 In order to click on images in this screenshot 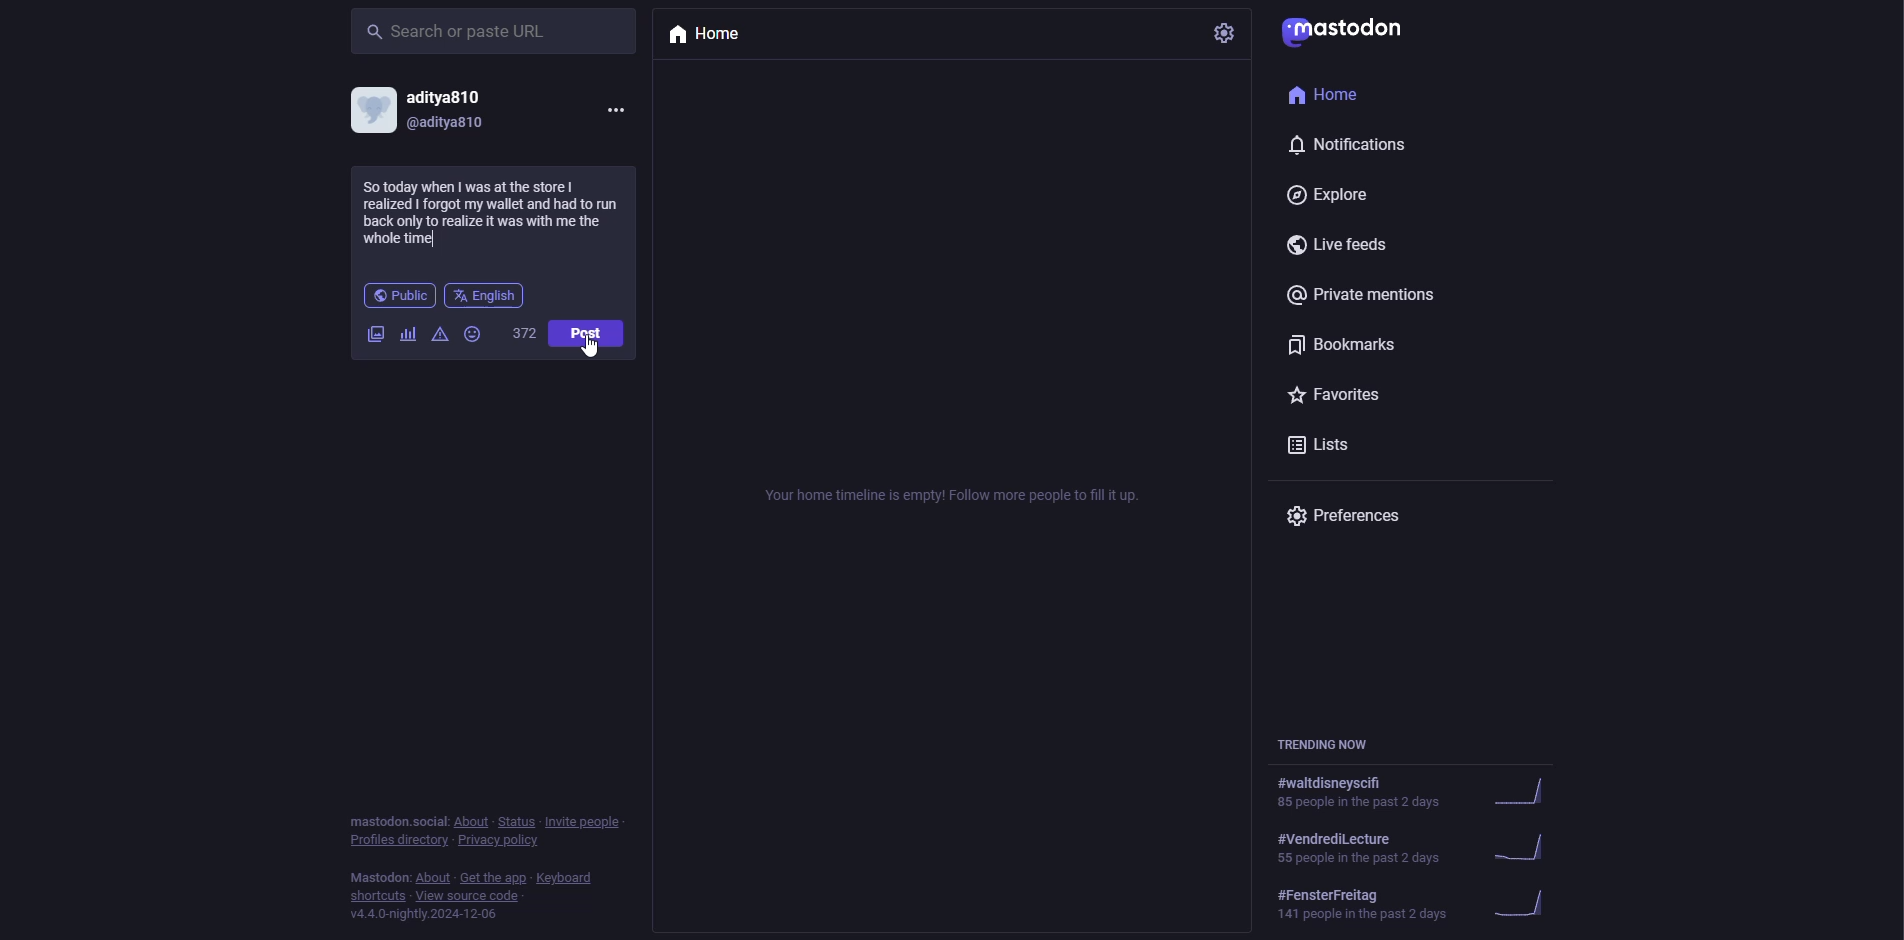, I will do `click(375, 333)`.